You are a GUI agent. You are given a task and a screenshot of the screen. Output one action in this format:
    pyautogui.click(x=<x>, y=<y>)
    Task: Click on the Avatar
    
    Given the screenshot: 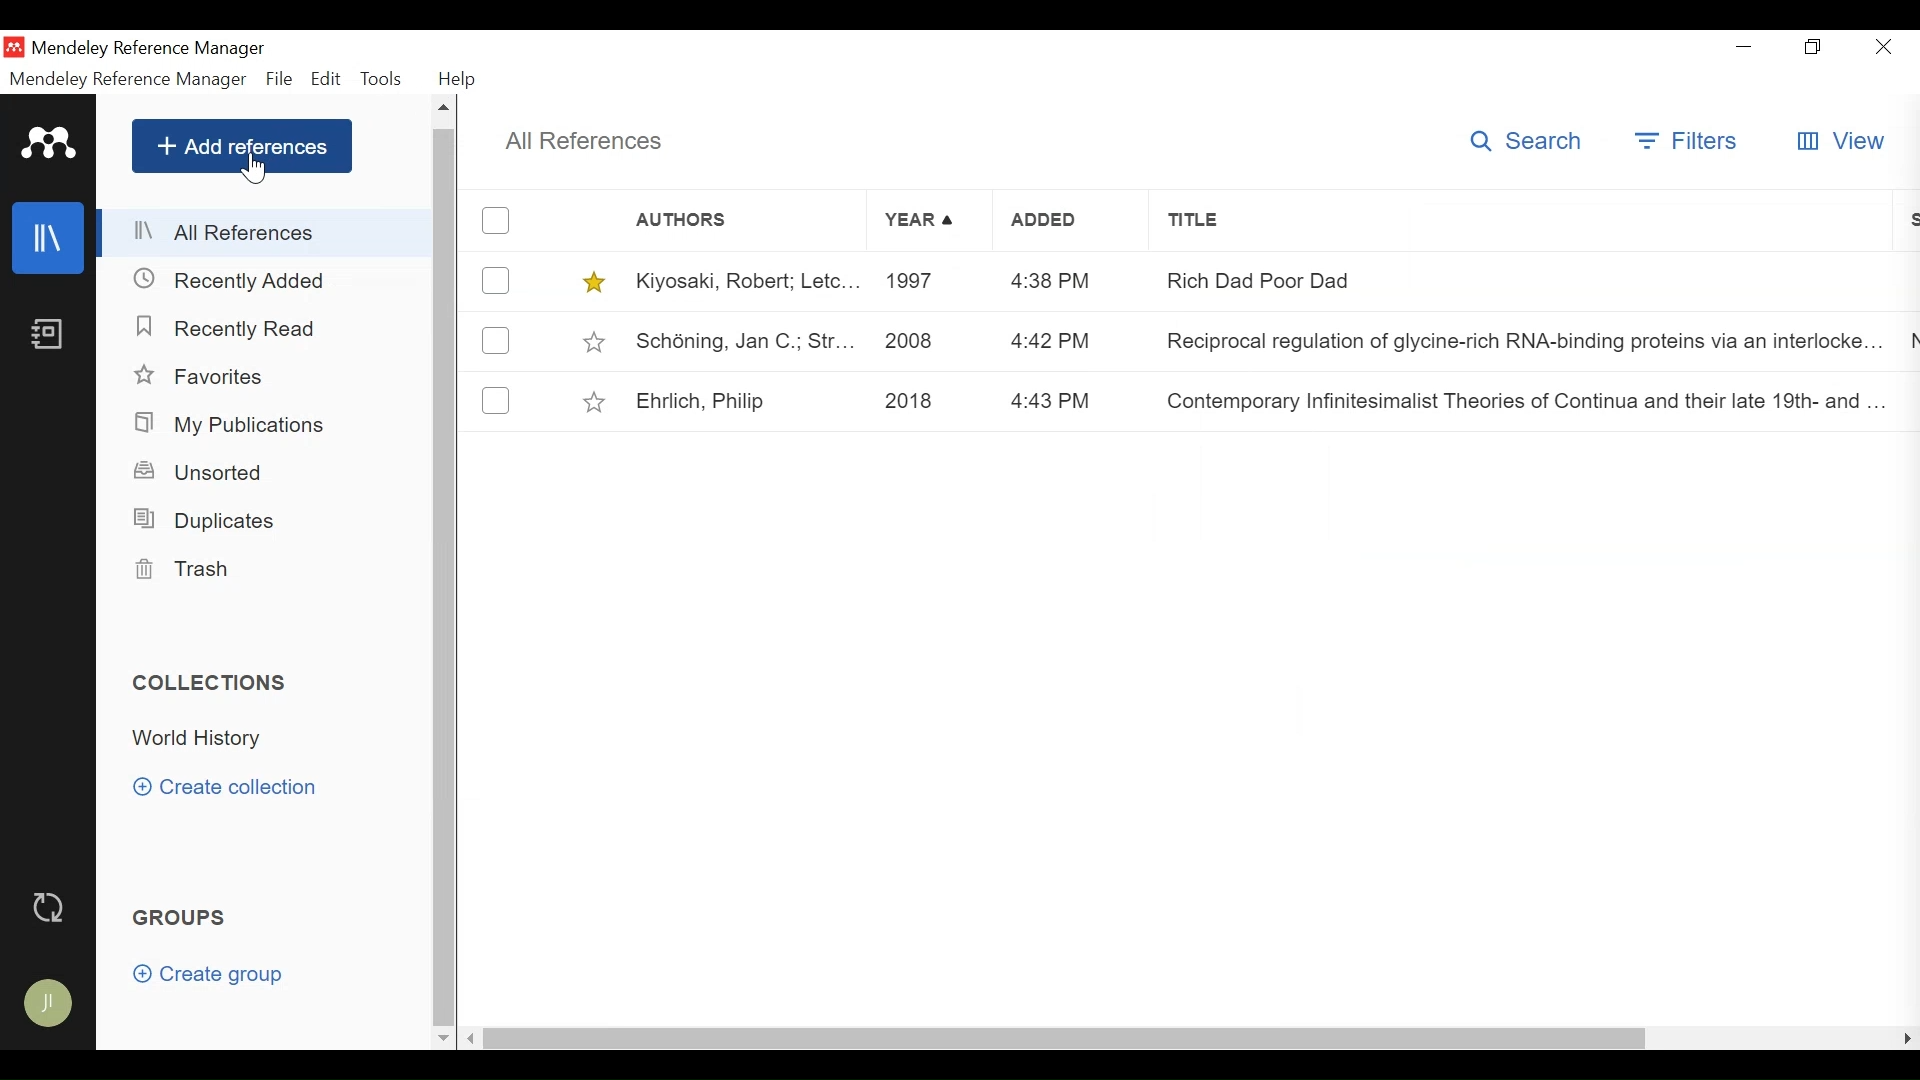 What is the action you would take?
    pyautogui.click(x=47, y=1003)
    